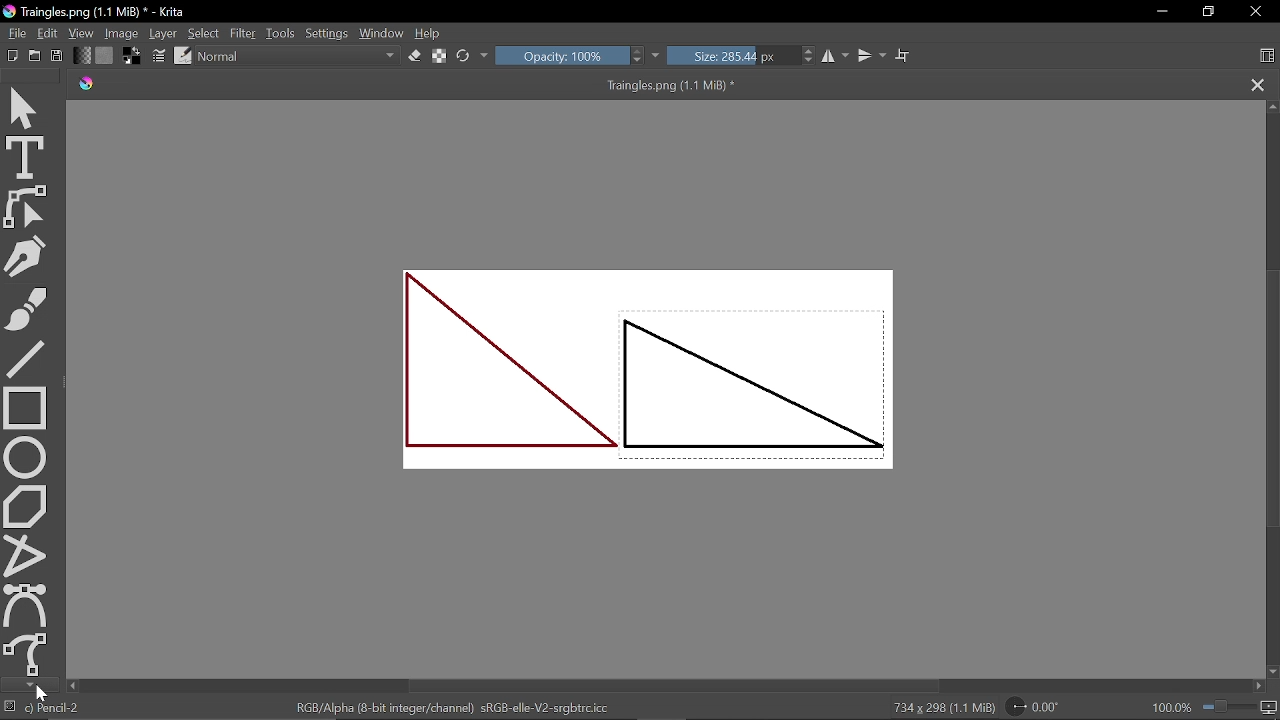 This screenshot has width=1280, height=720. I want to click on Move tool, so click(26, 108).